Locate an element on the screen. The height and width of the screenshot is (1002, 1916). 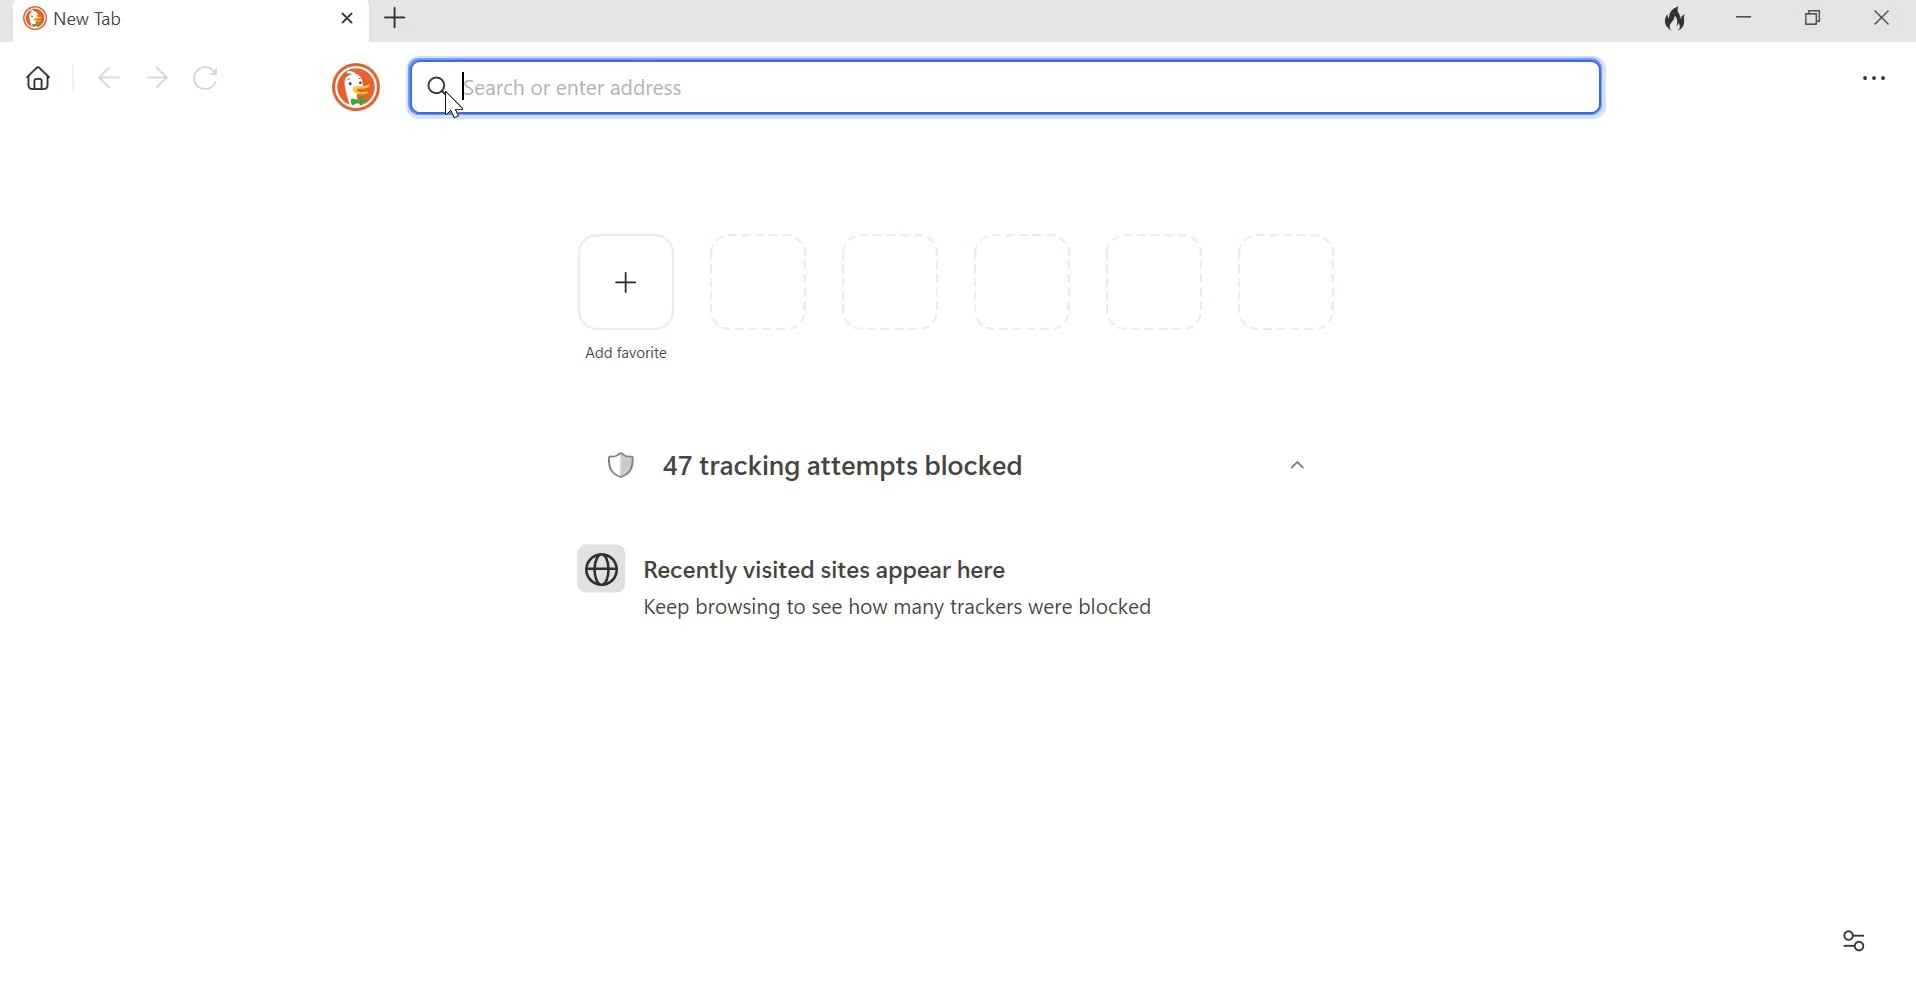
cursor is located at coordinates (461, 107).